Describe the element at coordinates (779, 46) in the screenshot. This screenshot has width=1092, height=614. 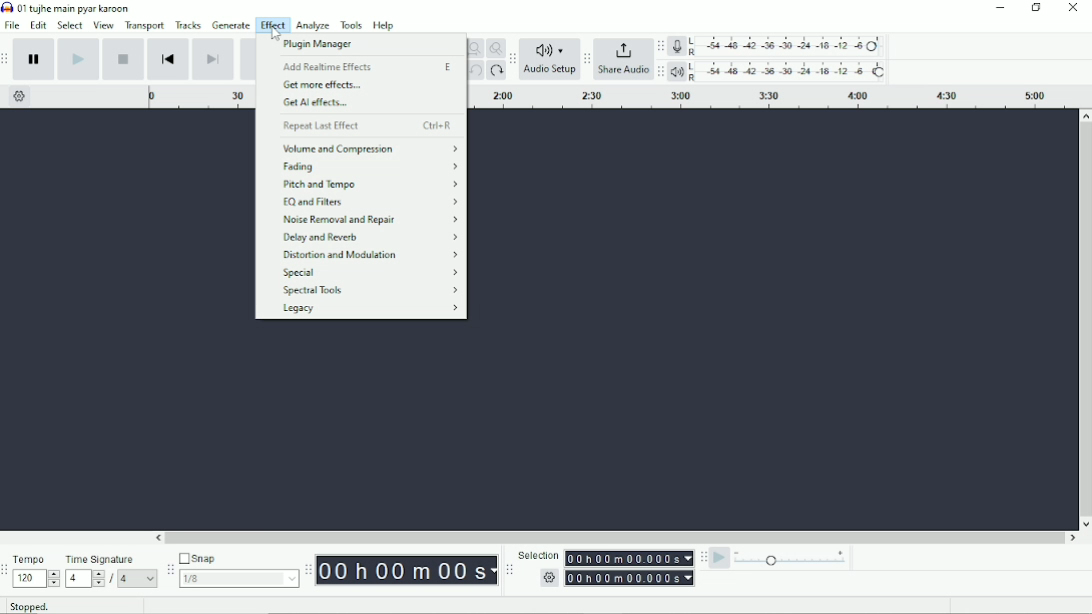
I see `Record meter` at that location.